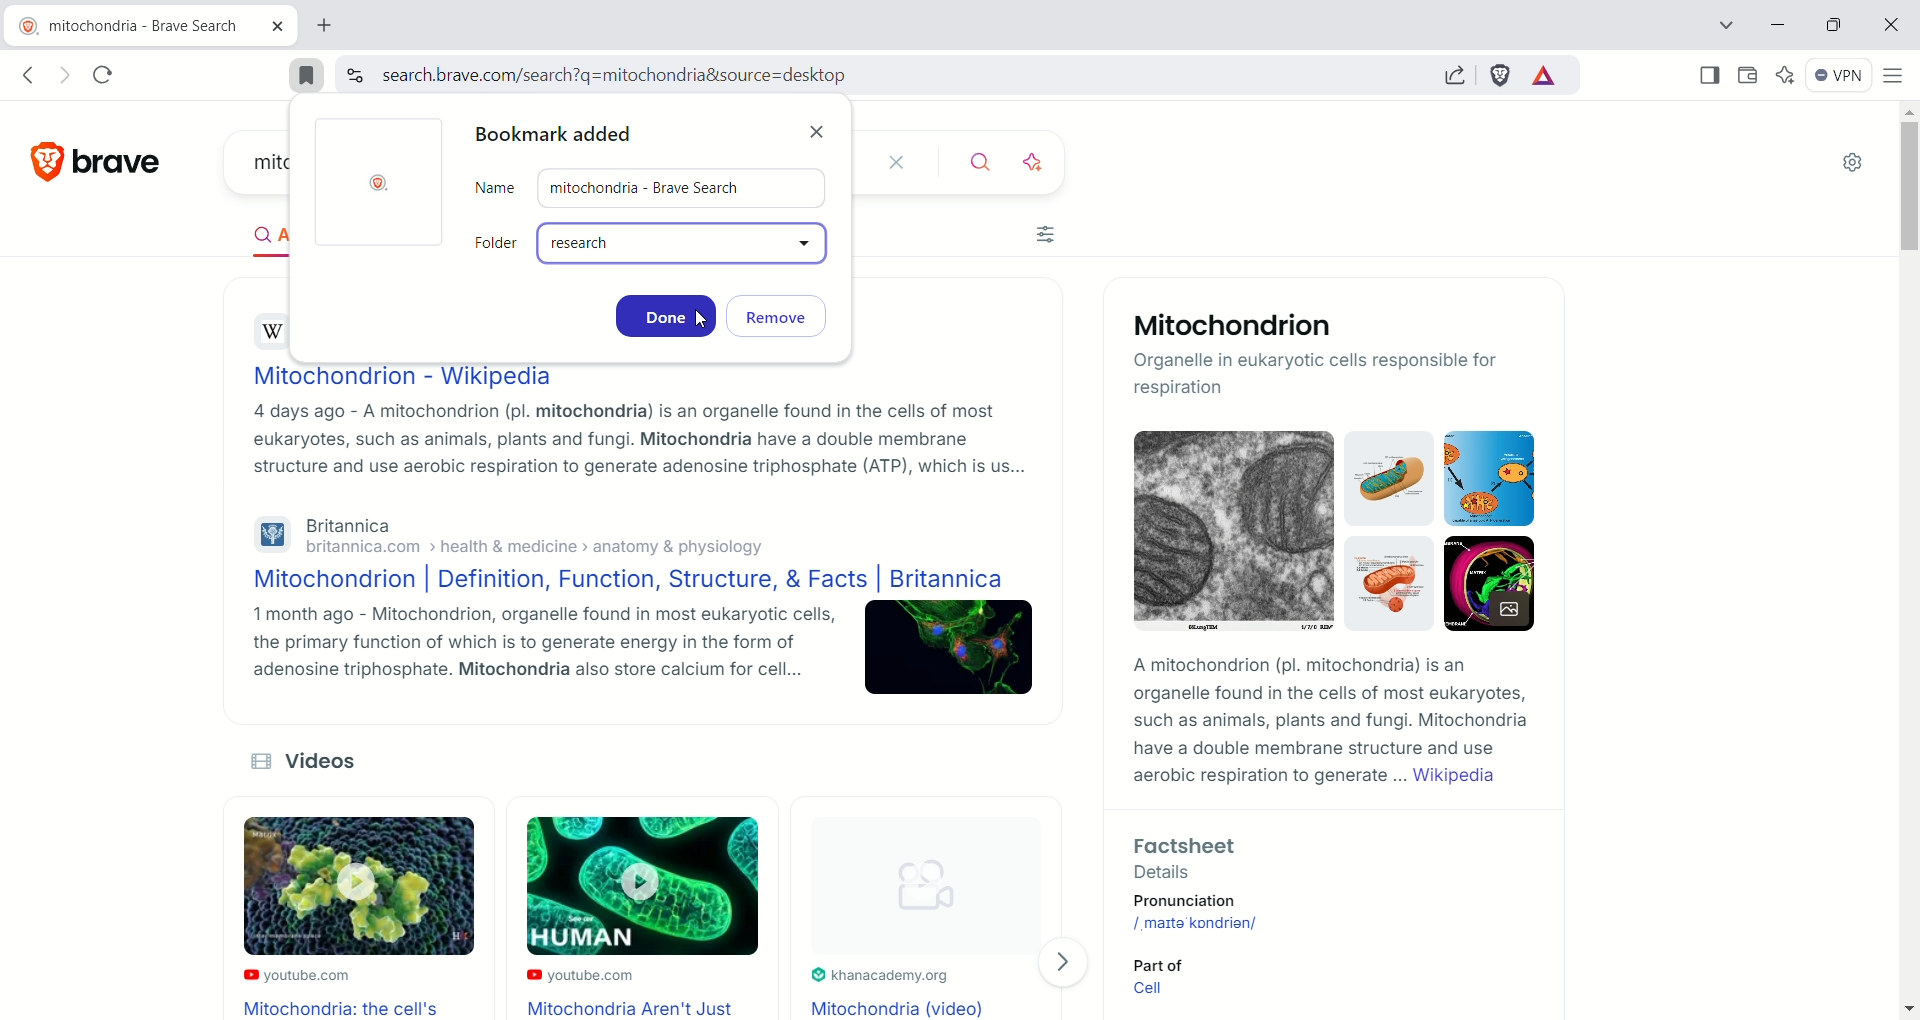  I want to click on Video Thumbnails, so click(620, 890).